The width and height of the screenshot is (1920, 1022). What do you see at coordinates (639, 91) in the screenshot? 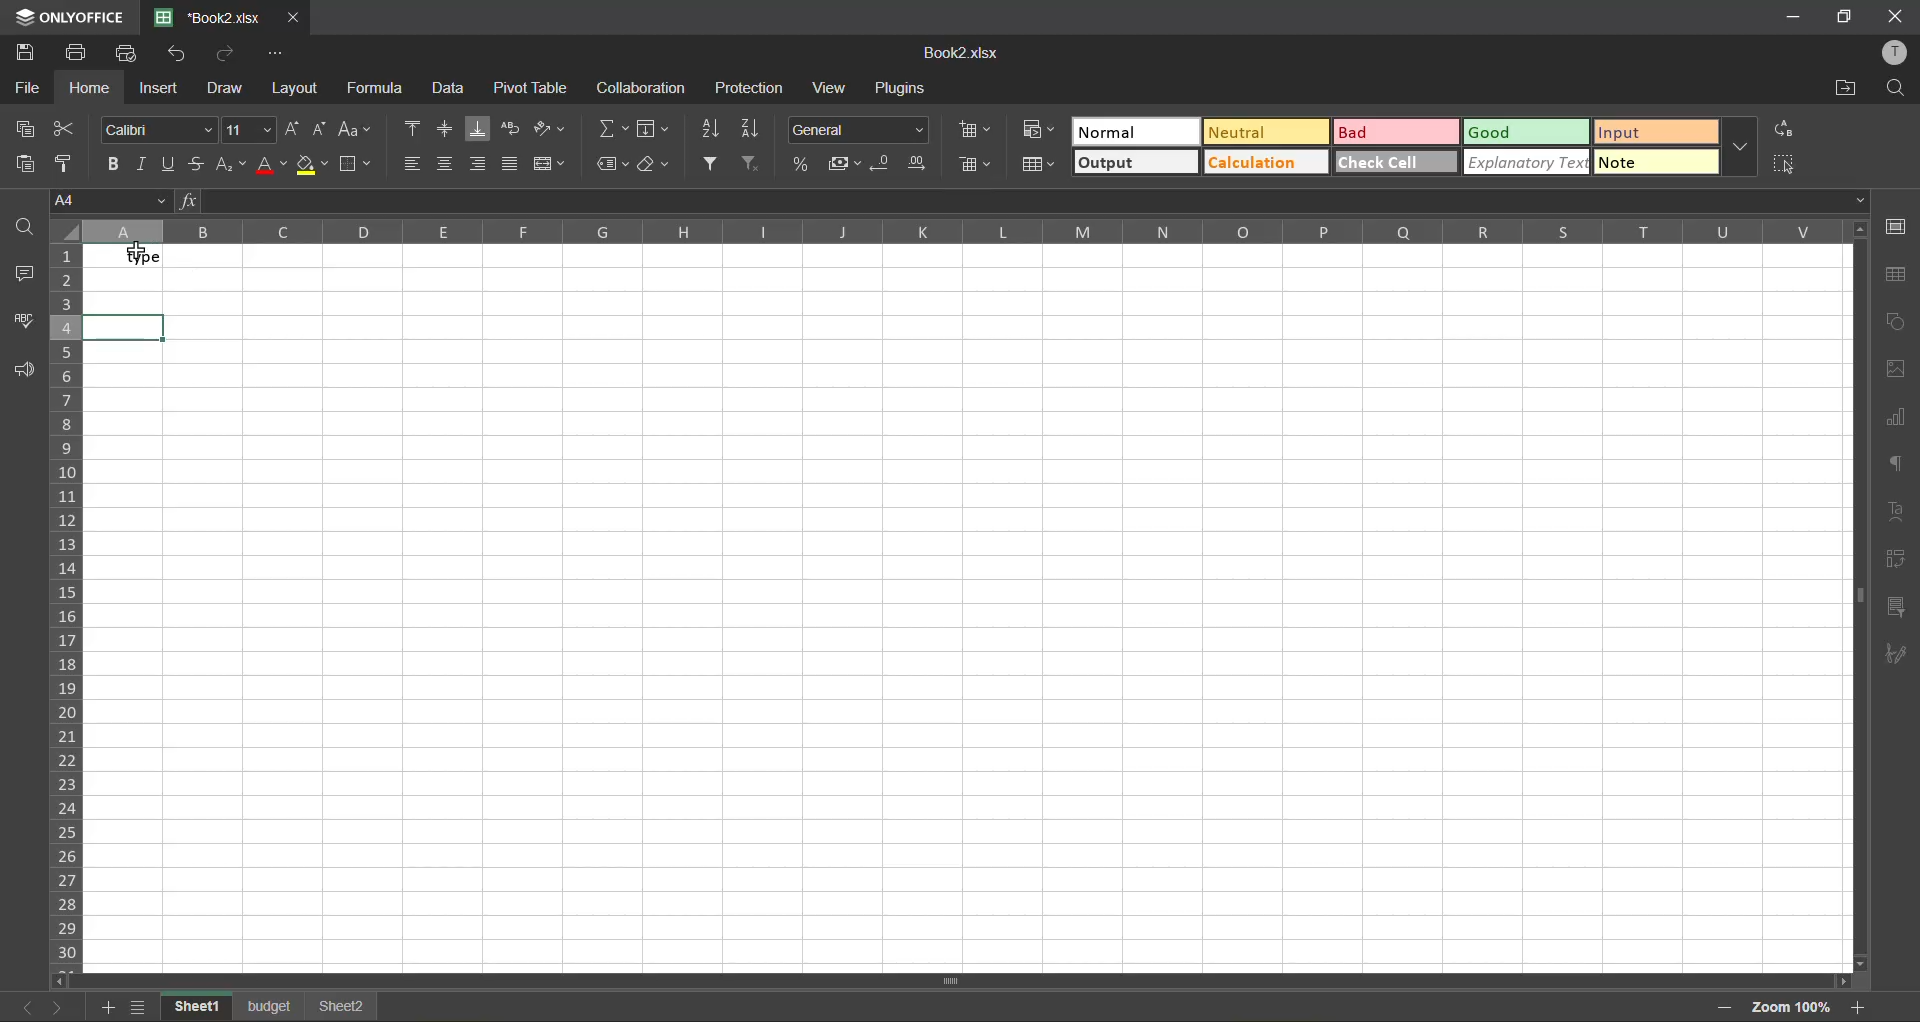
I see `collaboration` at bounding box center [639, 91].